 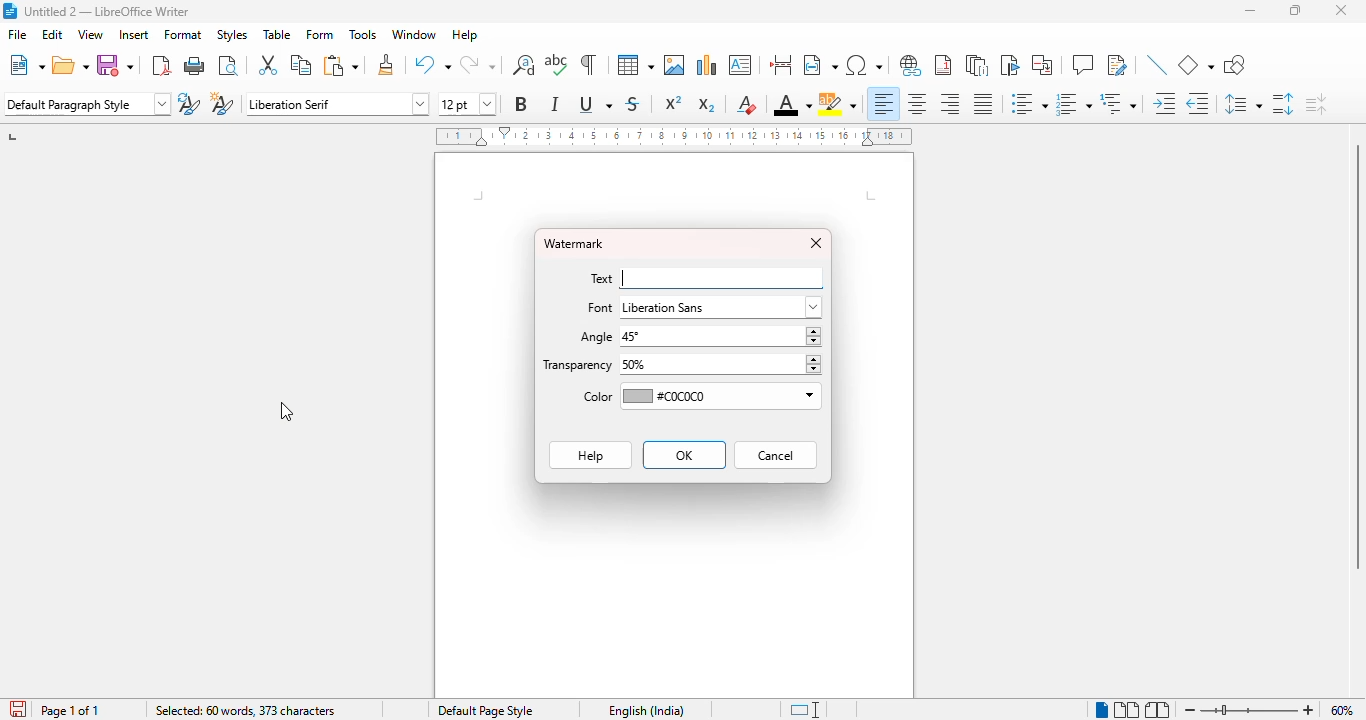 What do you see at coordinates (780, 65) in the screenshot?
I see `insert page break` at bounding box center [780, 65].